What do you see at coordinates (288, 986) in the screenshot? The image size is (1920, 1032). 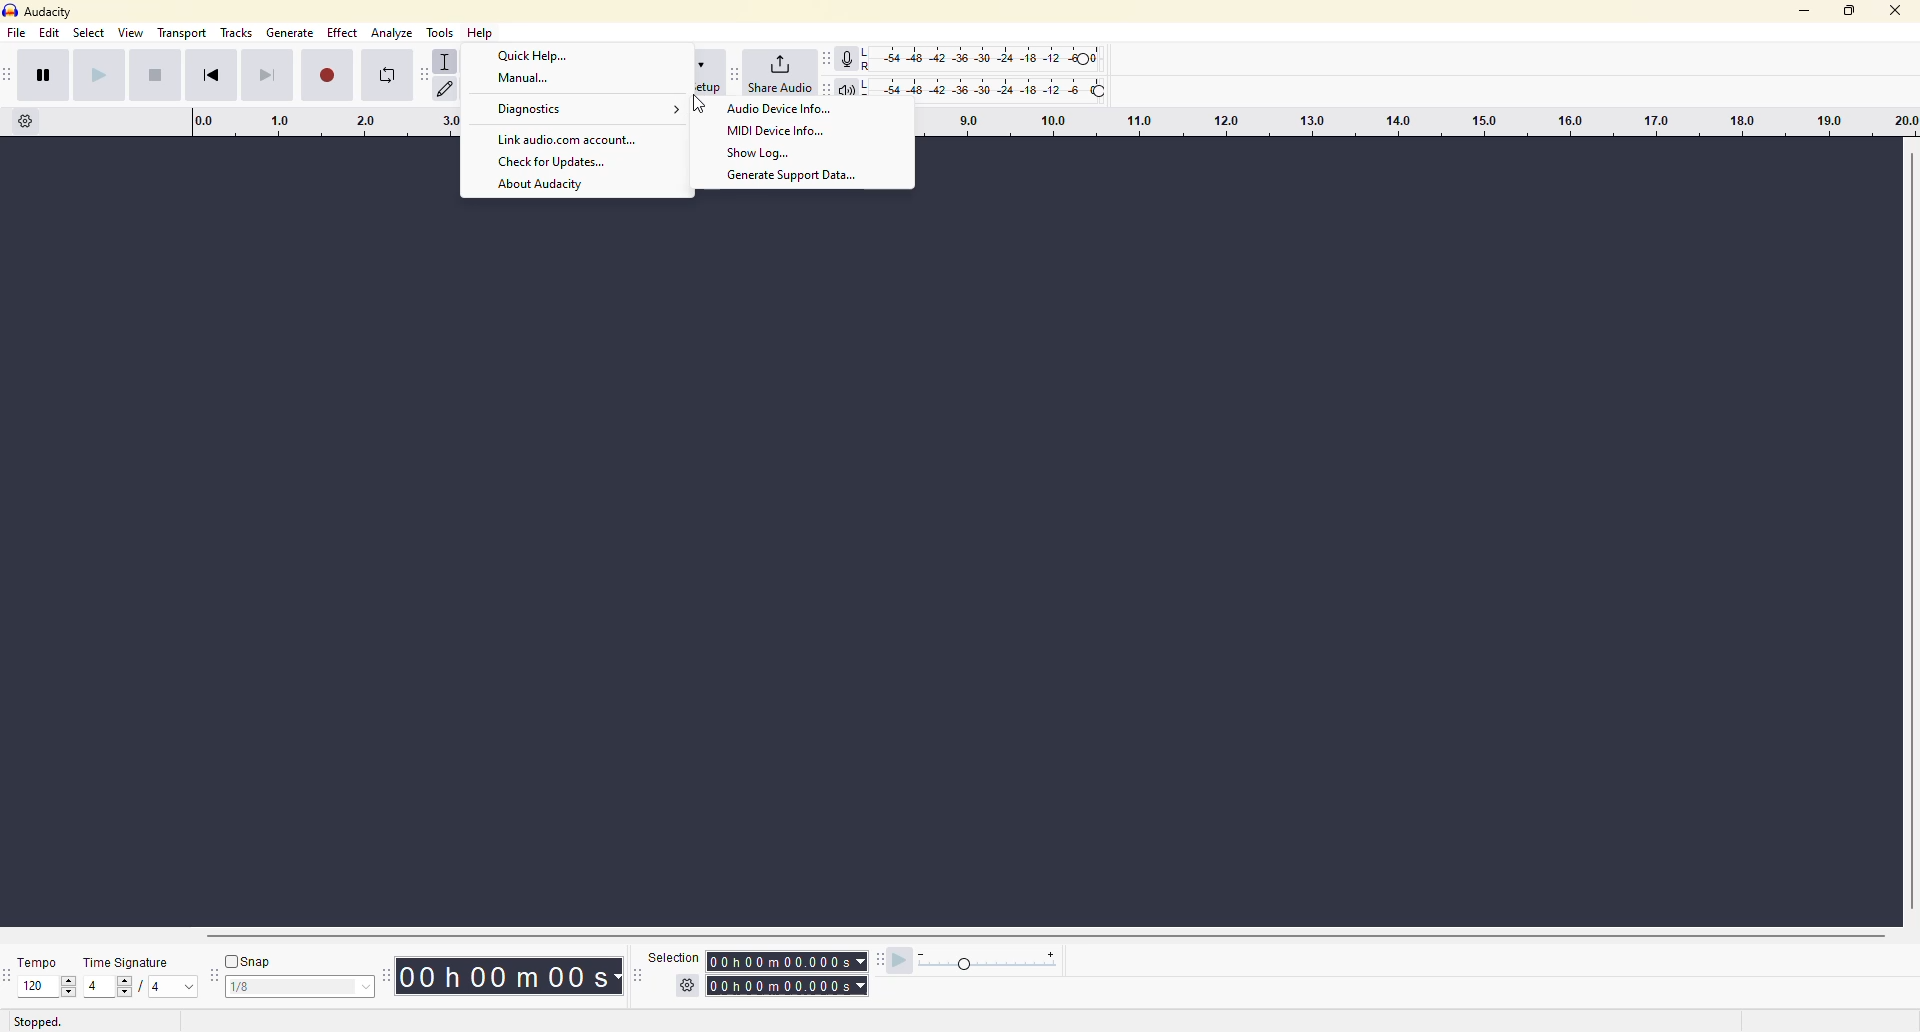 I see `value` at bounding box center [288, 986].